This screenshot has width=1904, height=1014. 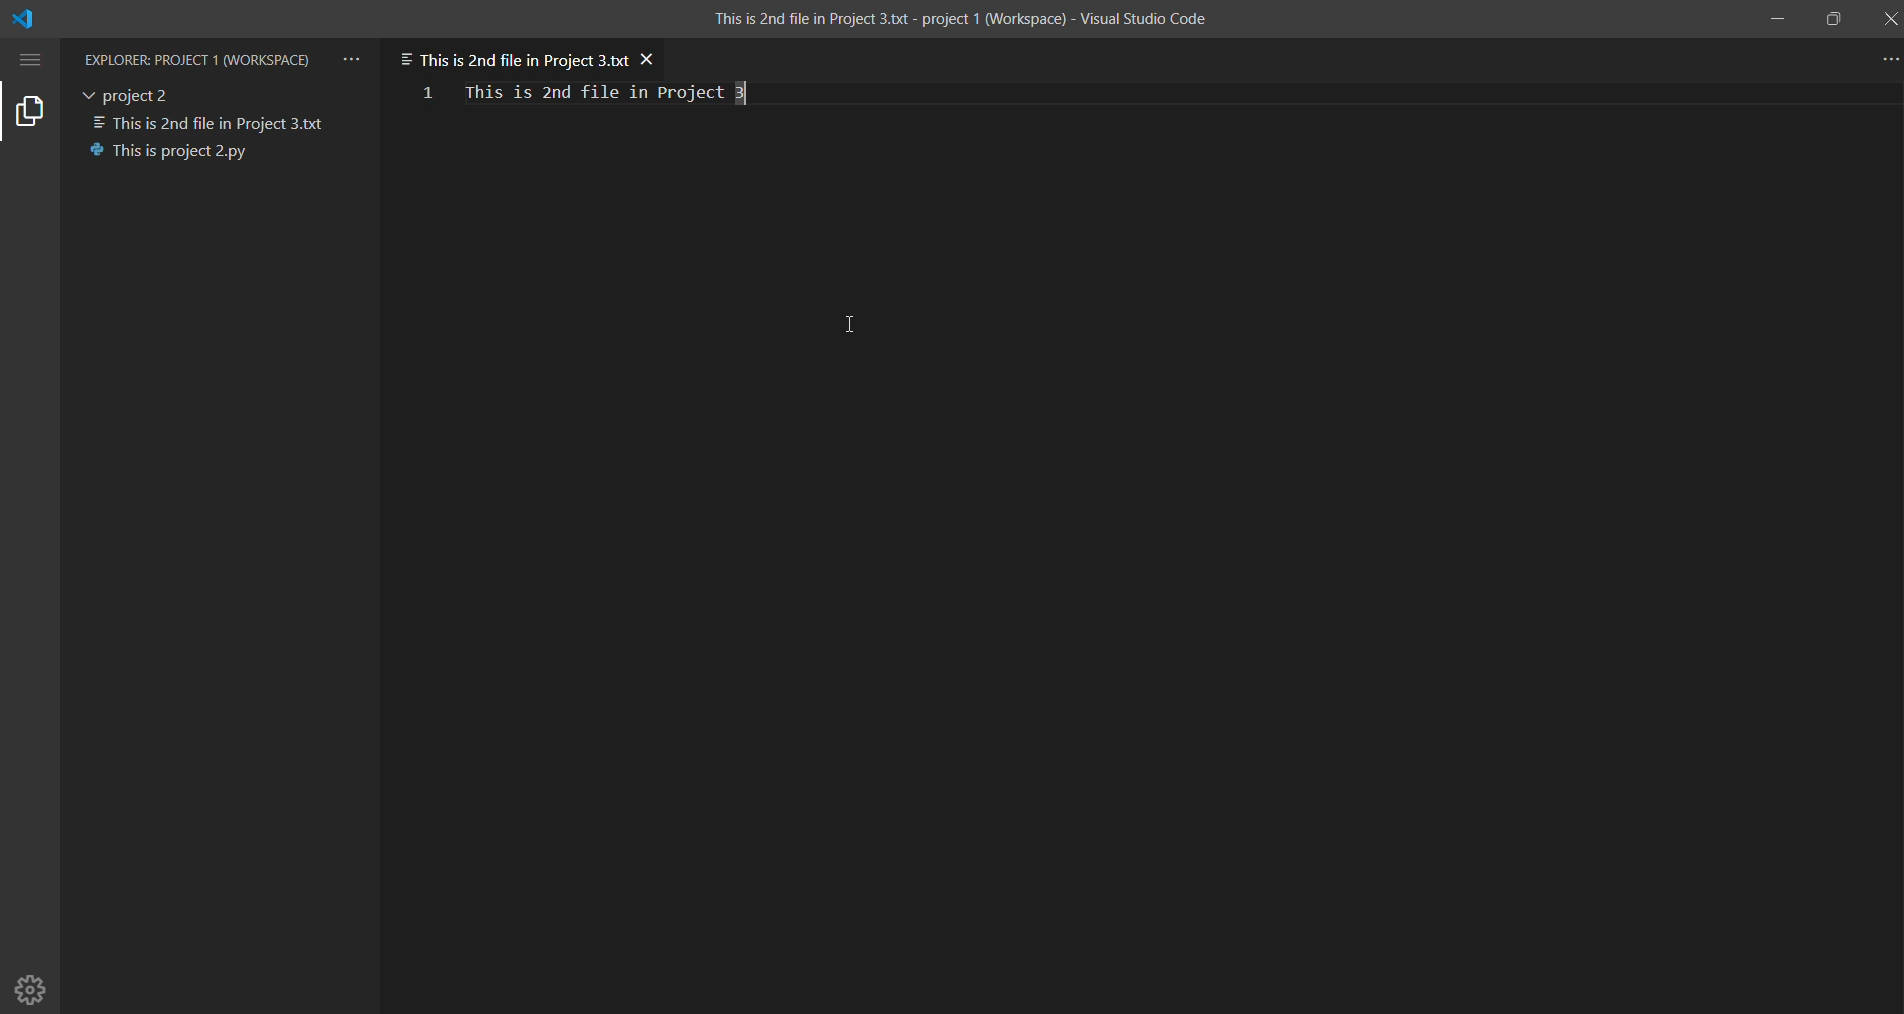 I want to click on This is 2nd file in Proiect 3.txt, so click(x=213, y=120).